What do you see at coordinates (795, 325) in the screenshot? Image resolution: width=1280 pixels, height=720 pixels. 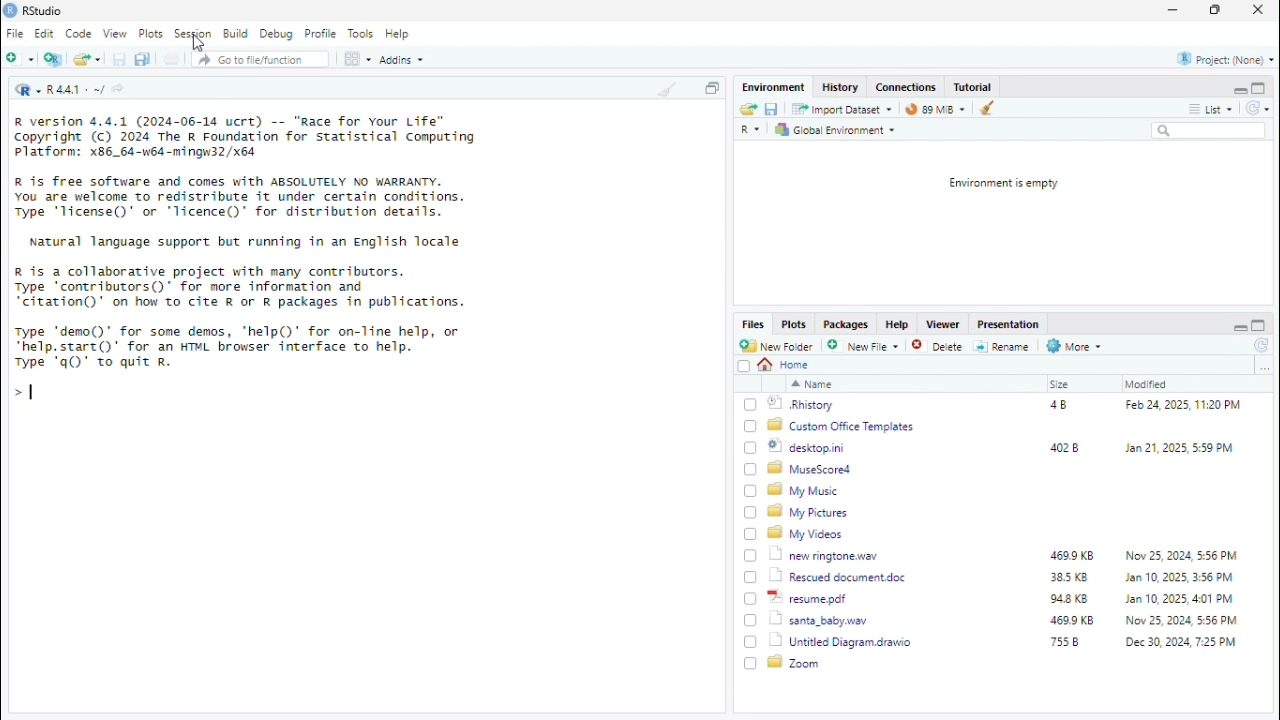 I see `Plots` at bounding box center [795, 325].